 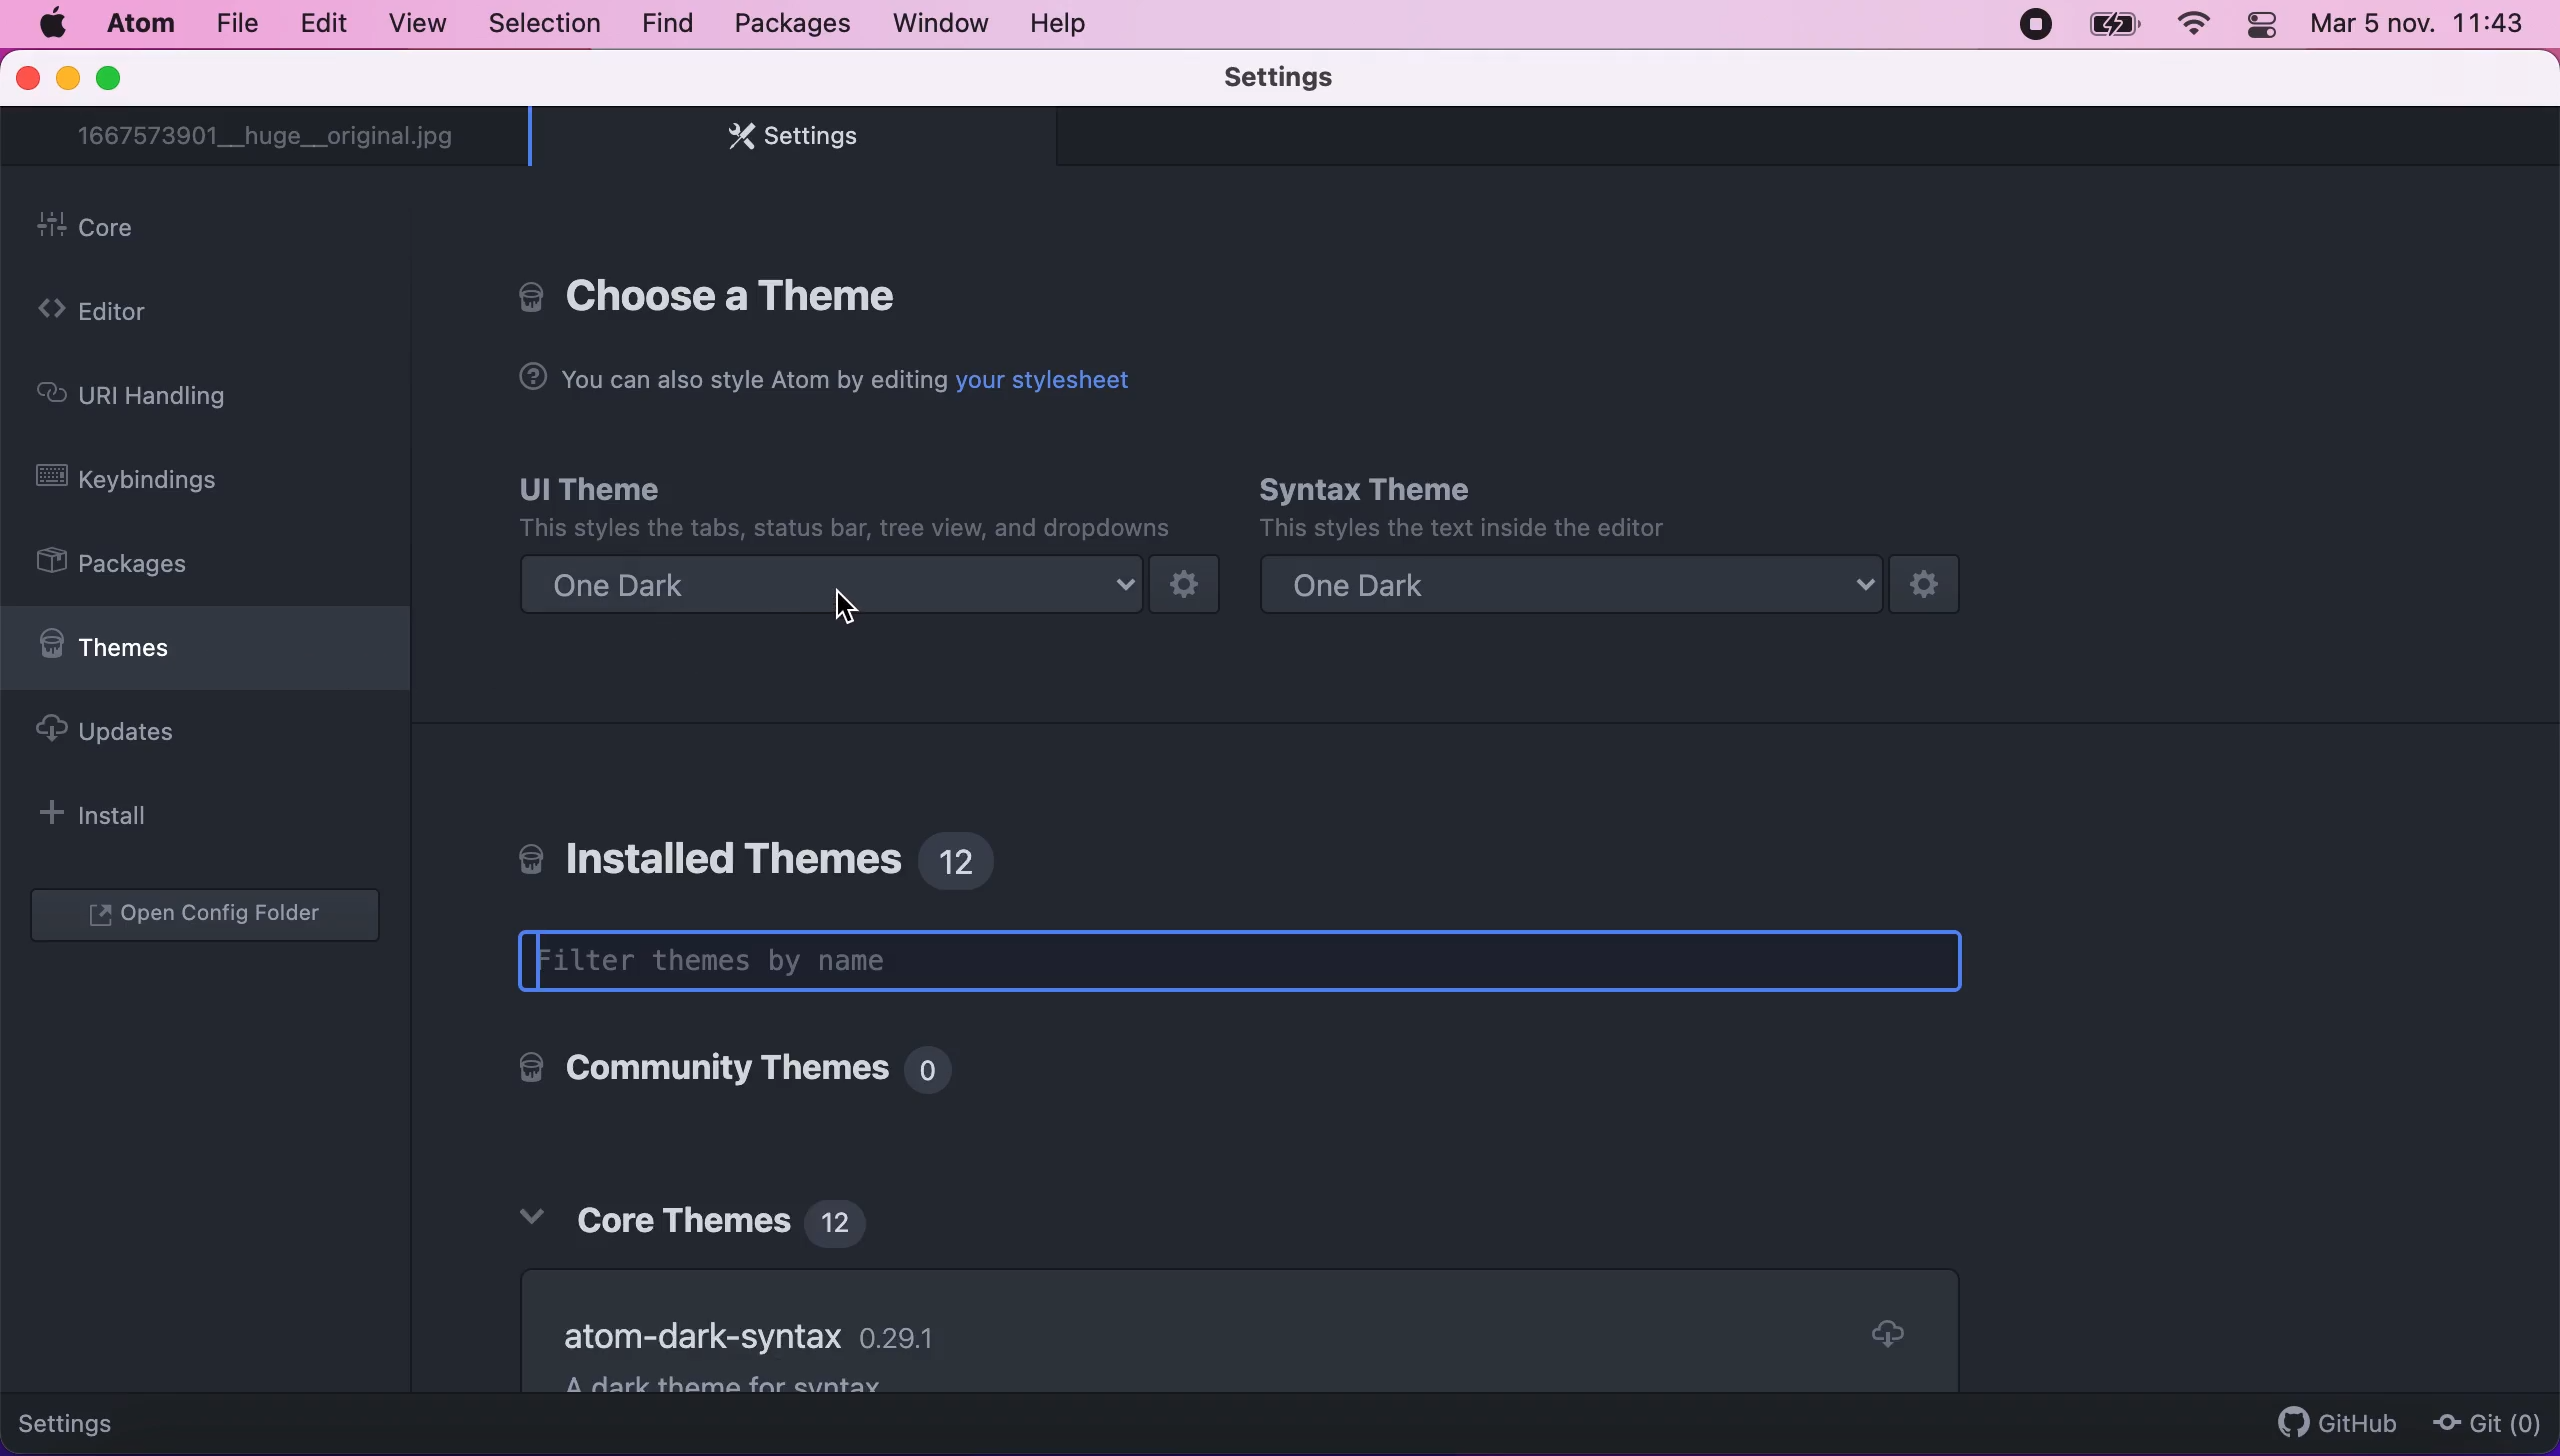 I want to click on install, so click(x=136, y=817).